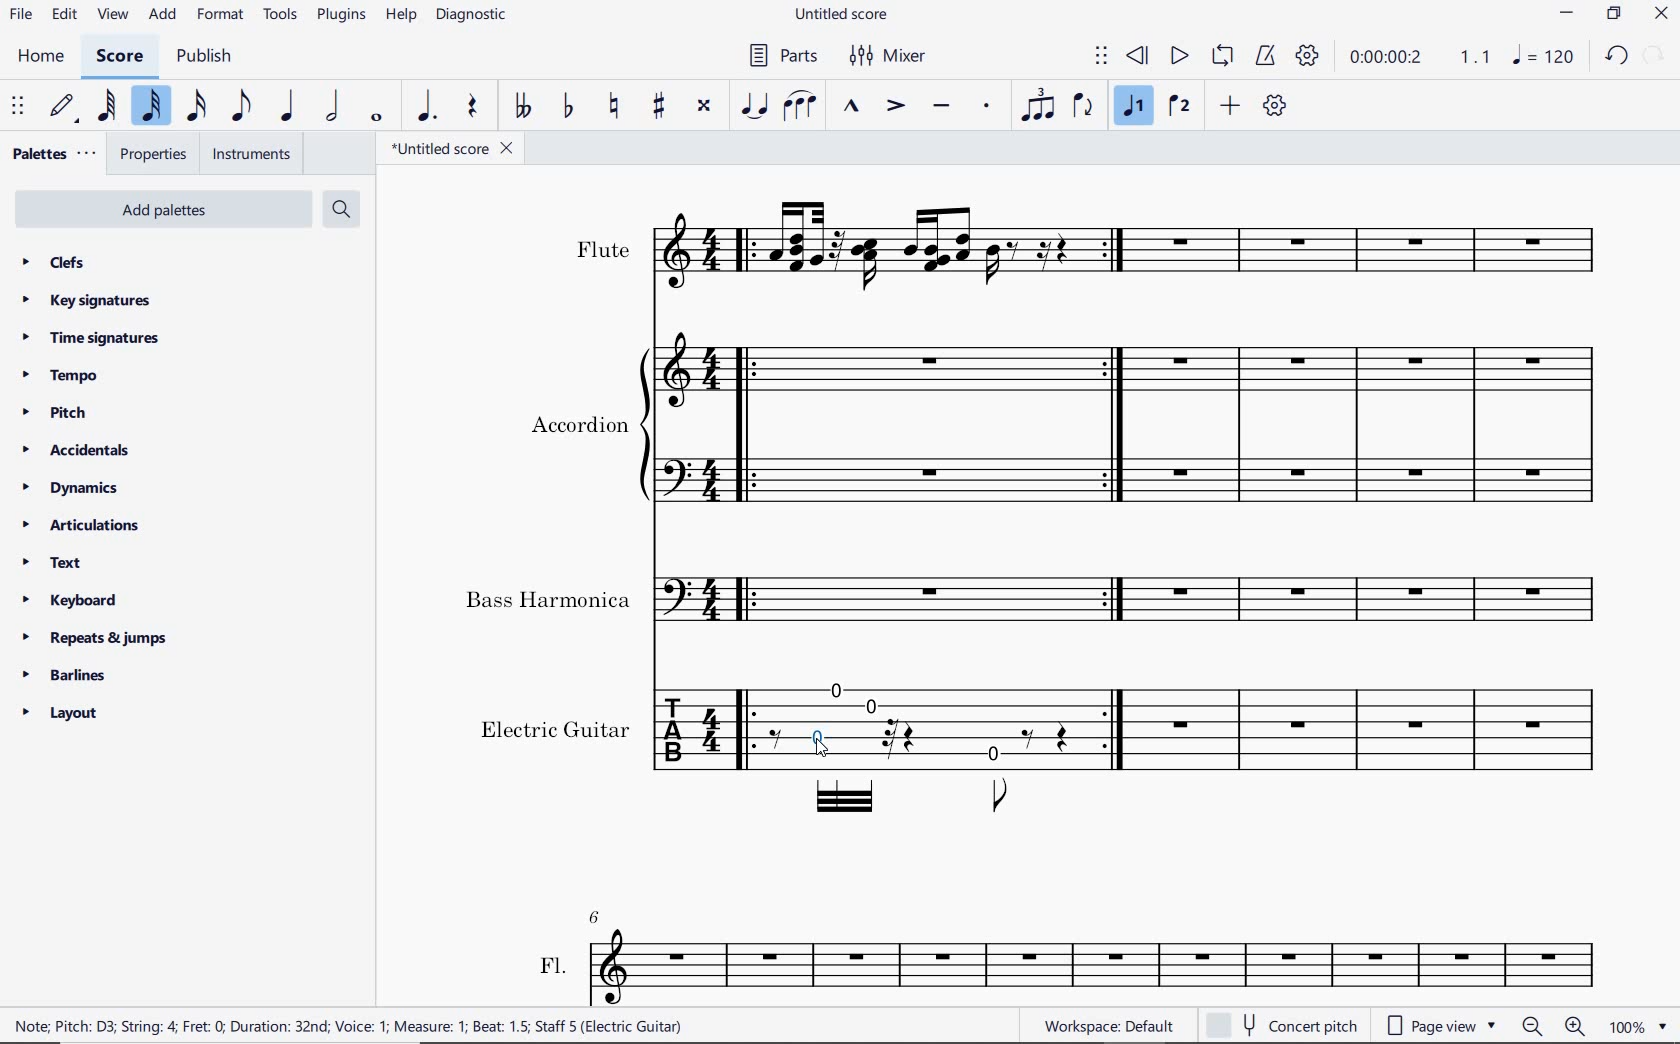 This screenshot has height=1044, width=1680. I want to click on zoom factor, so click(1635, 1027).